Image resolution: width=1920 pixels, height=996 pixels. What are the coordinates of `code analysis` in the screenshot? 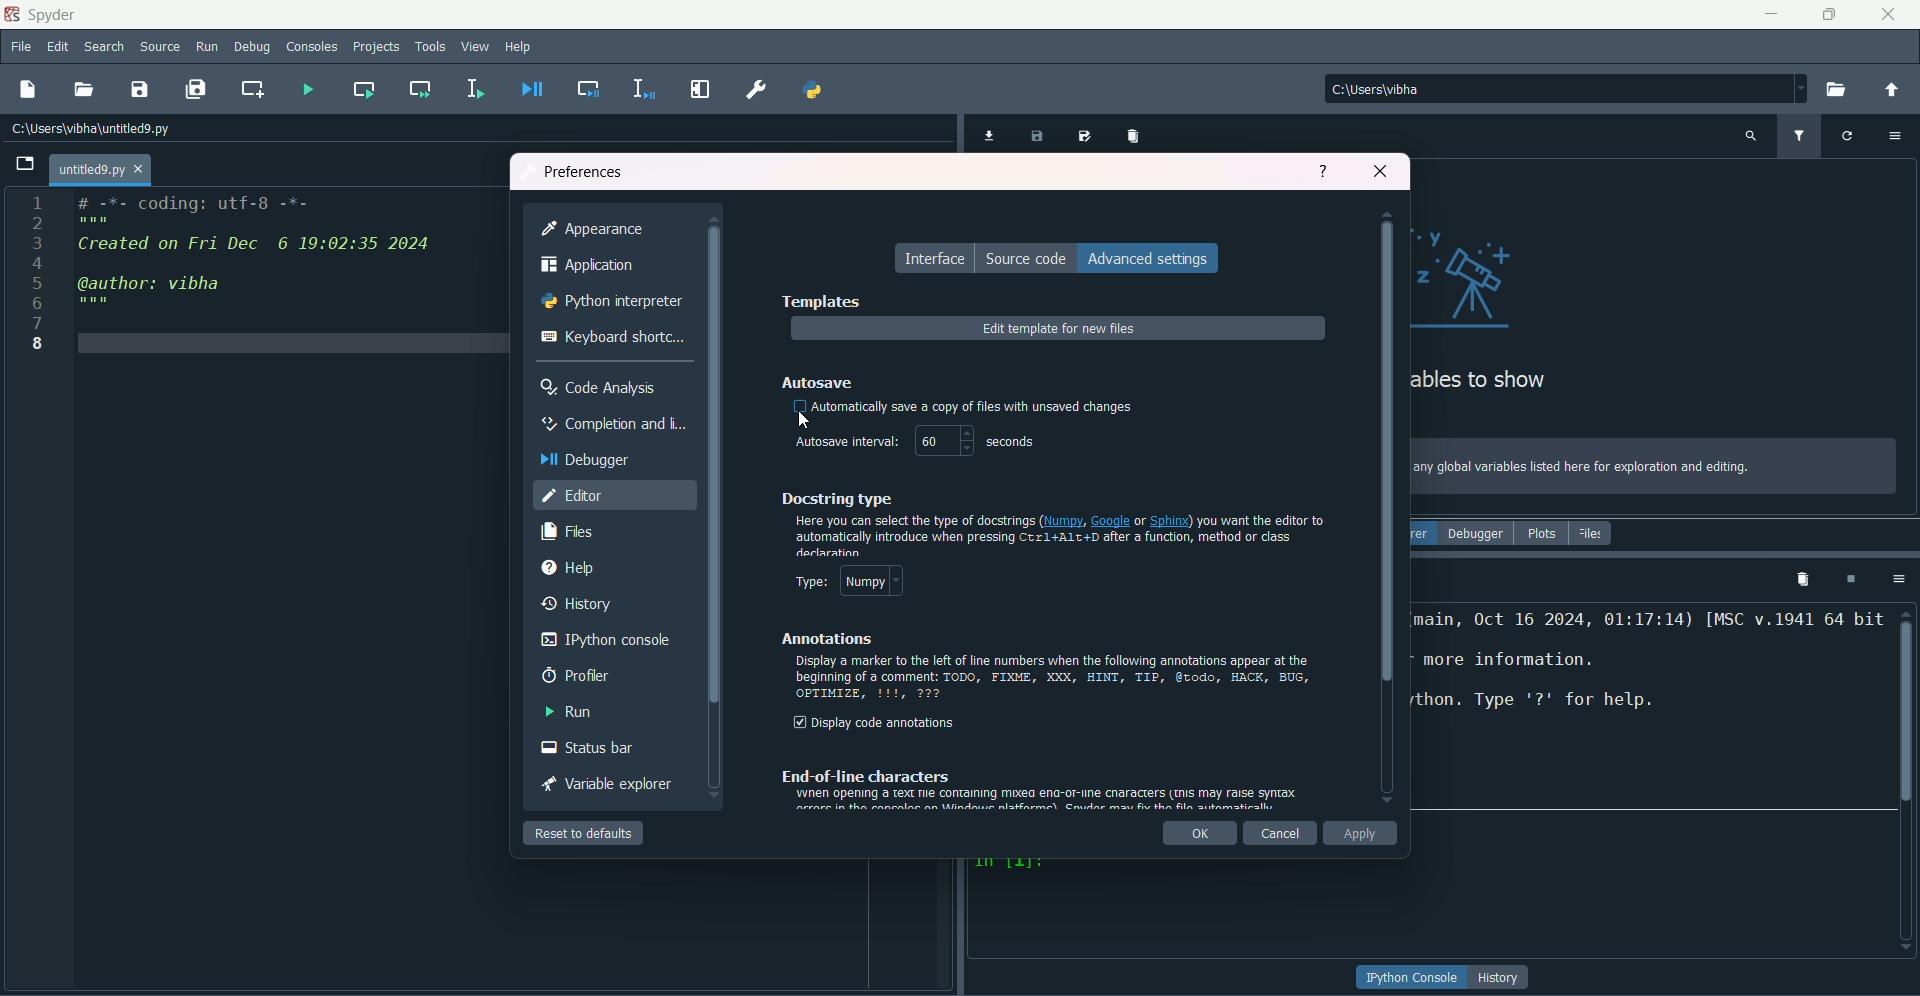 It's located at (603, 387).